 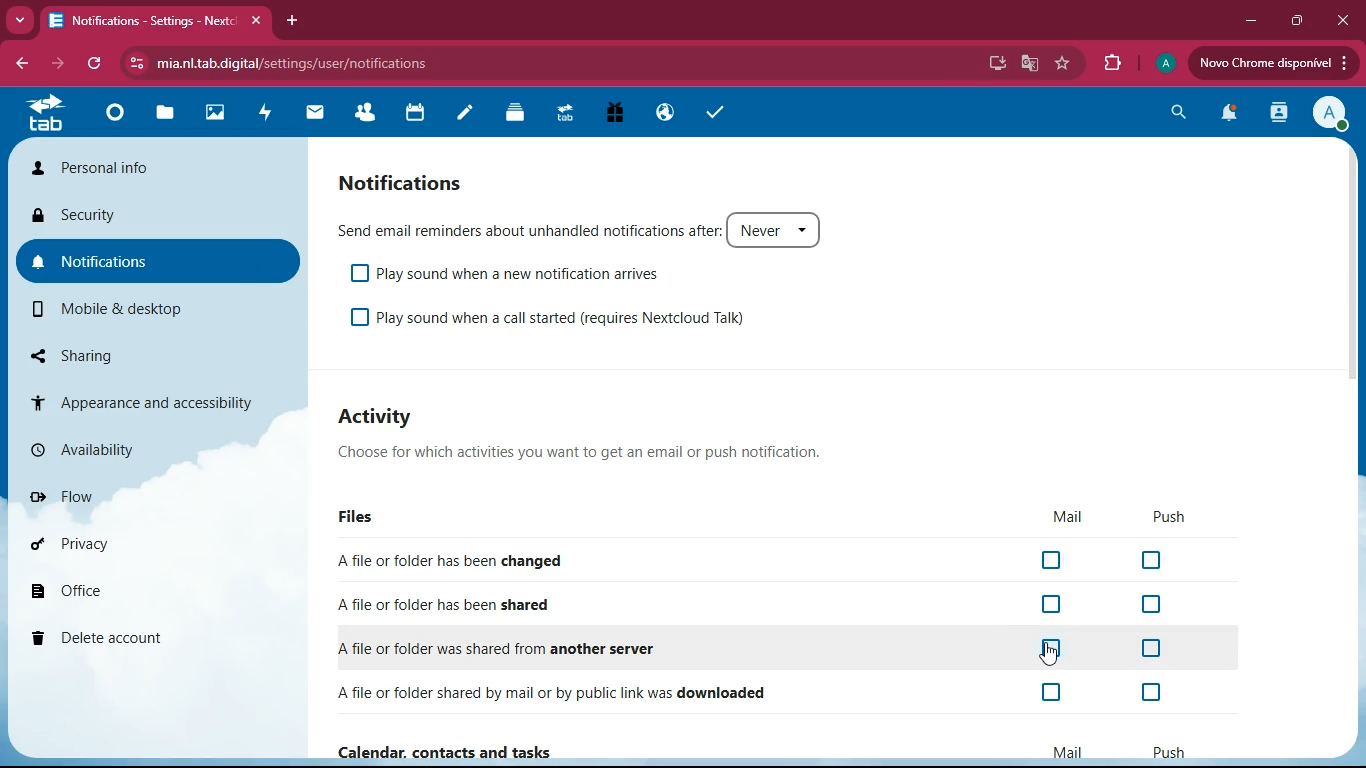 What do you see at coordinates (1150, 693) in the screenshot?
I see `off` at bounding box center [1150, 693].